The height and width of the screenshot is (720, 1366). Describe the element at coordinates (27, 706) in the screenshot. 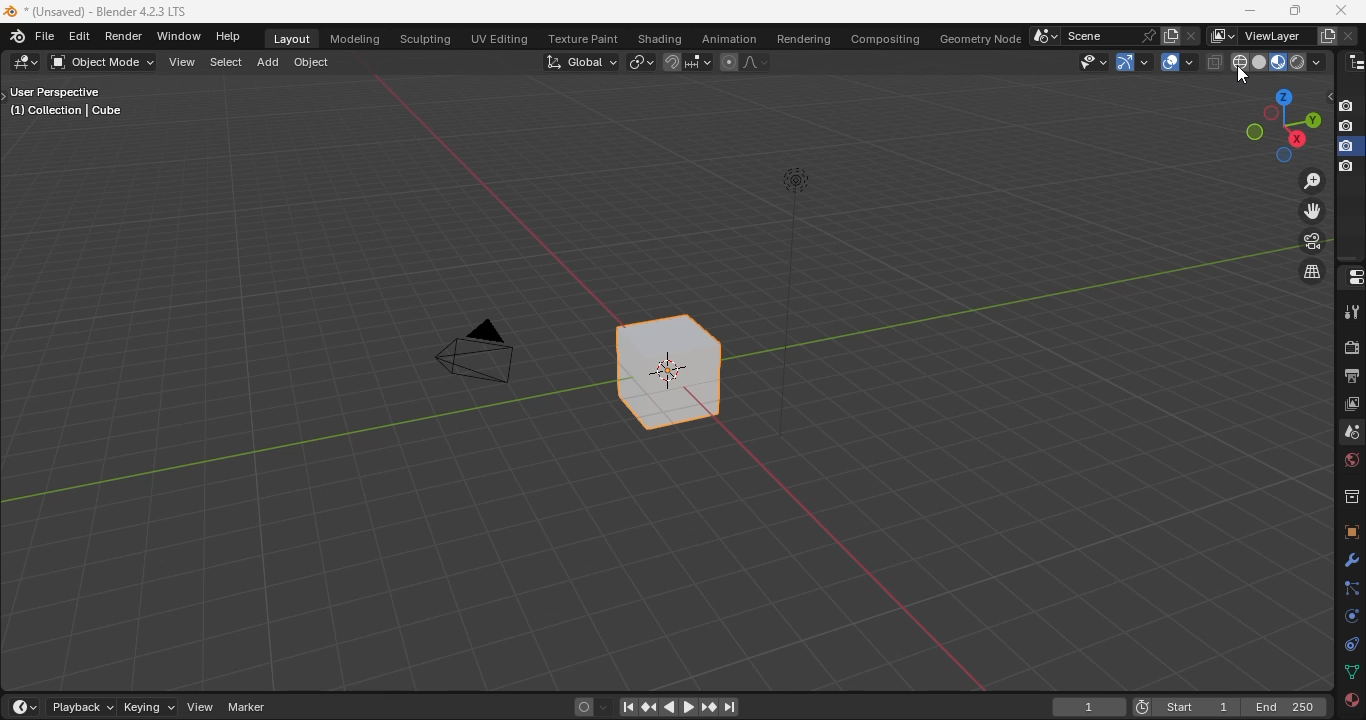

I see `editor type: timeline` at that location.